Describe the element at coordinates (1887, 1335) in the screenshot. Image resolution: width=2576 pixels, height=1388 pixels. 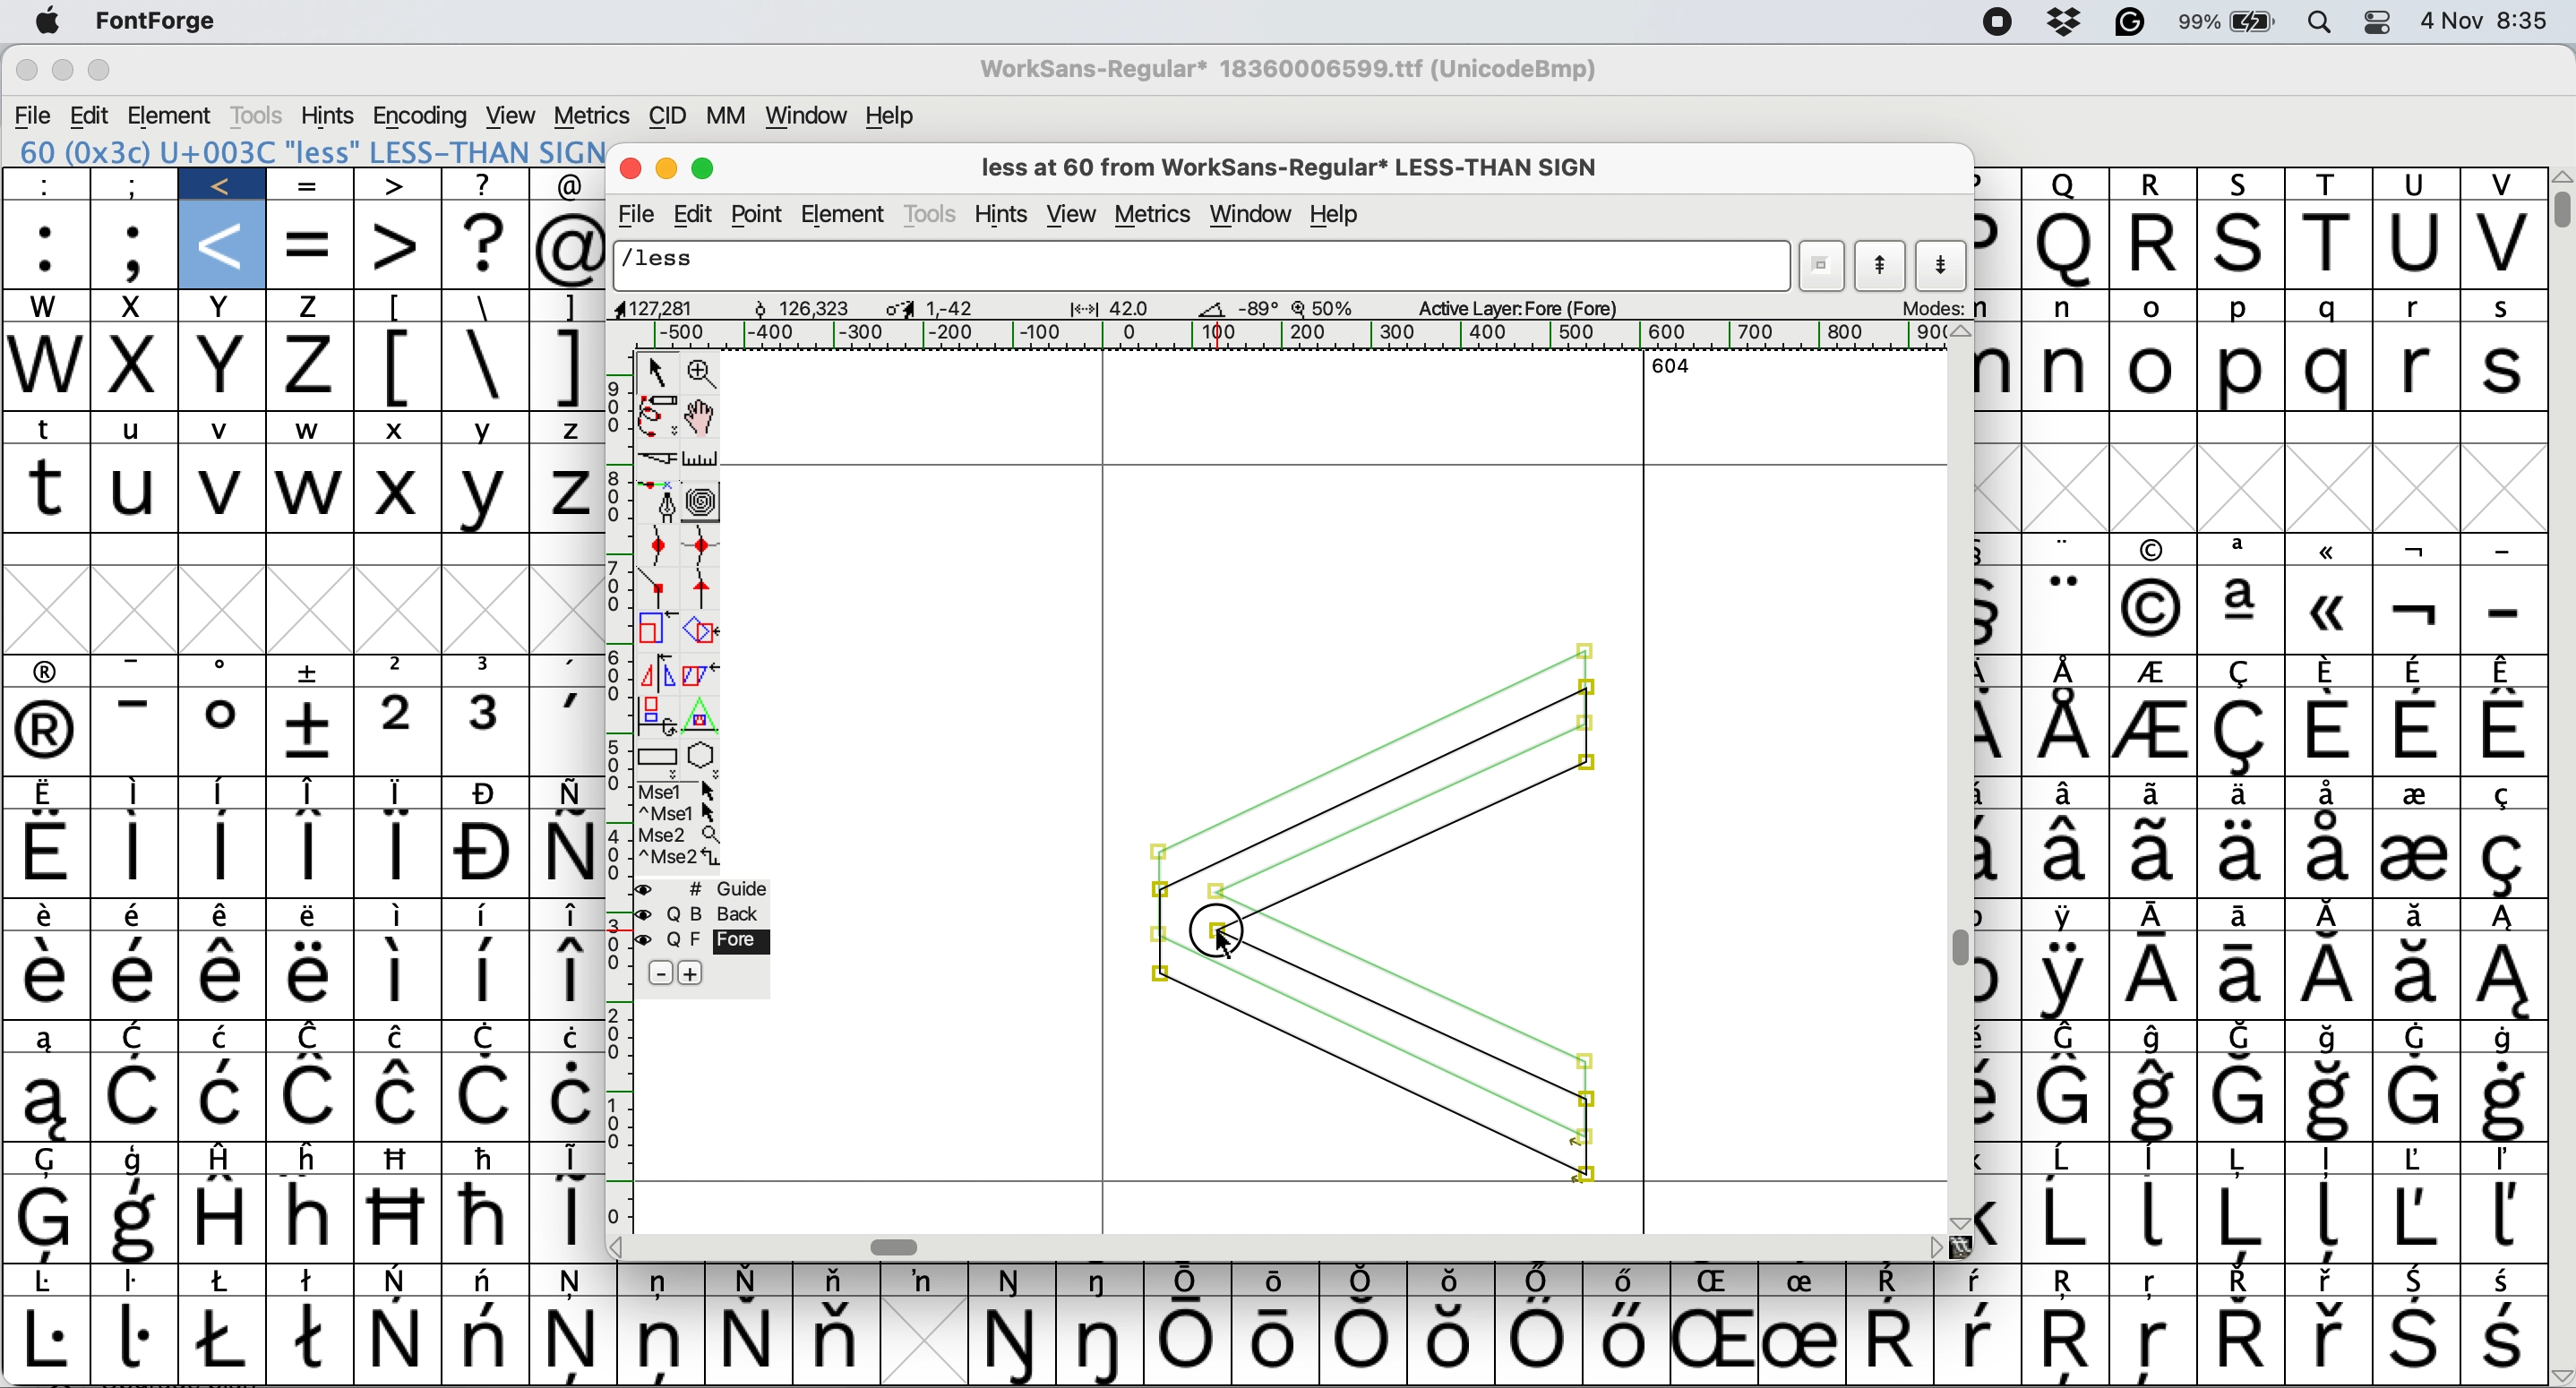
I see `Symbol` at that location.